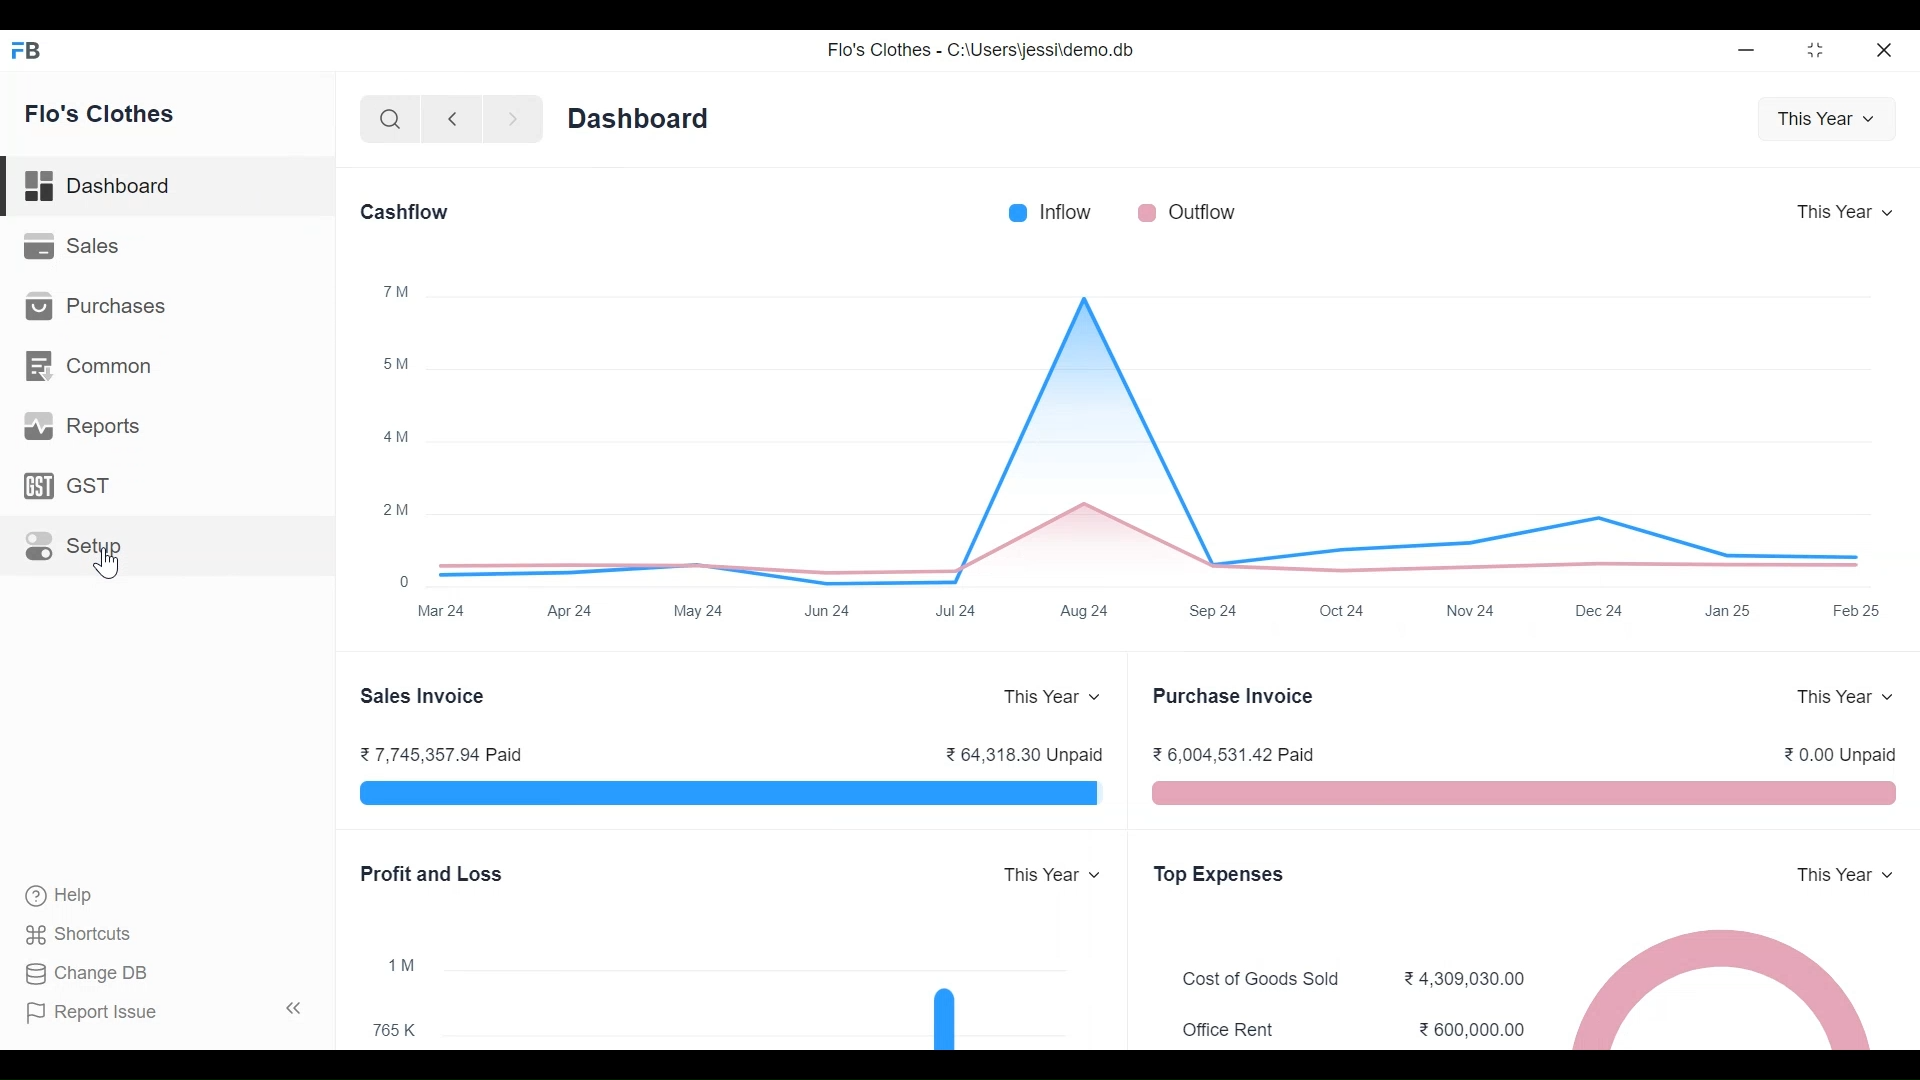  Describe the element at coordinates (1214, 611) in the screenshot. I see `sep 24` at that location.